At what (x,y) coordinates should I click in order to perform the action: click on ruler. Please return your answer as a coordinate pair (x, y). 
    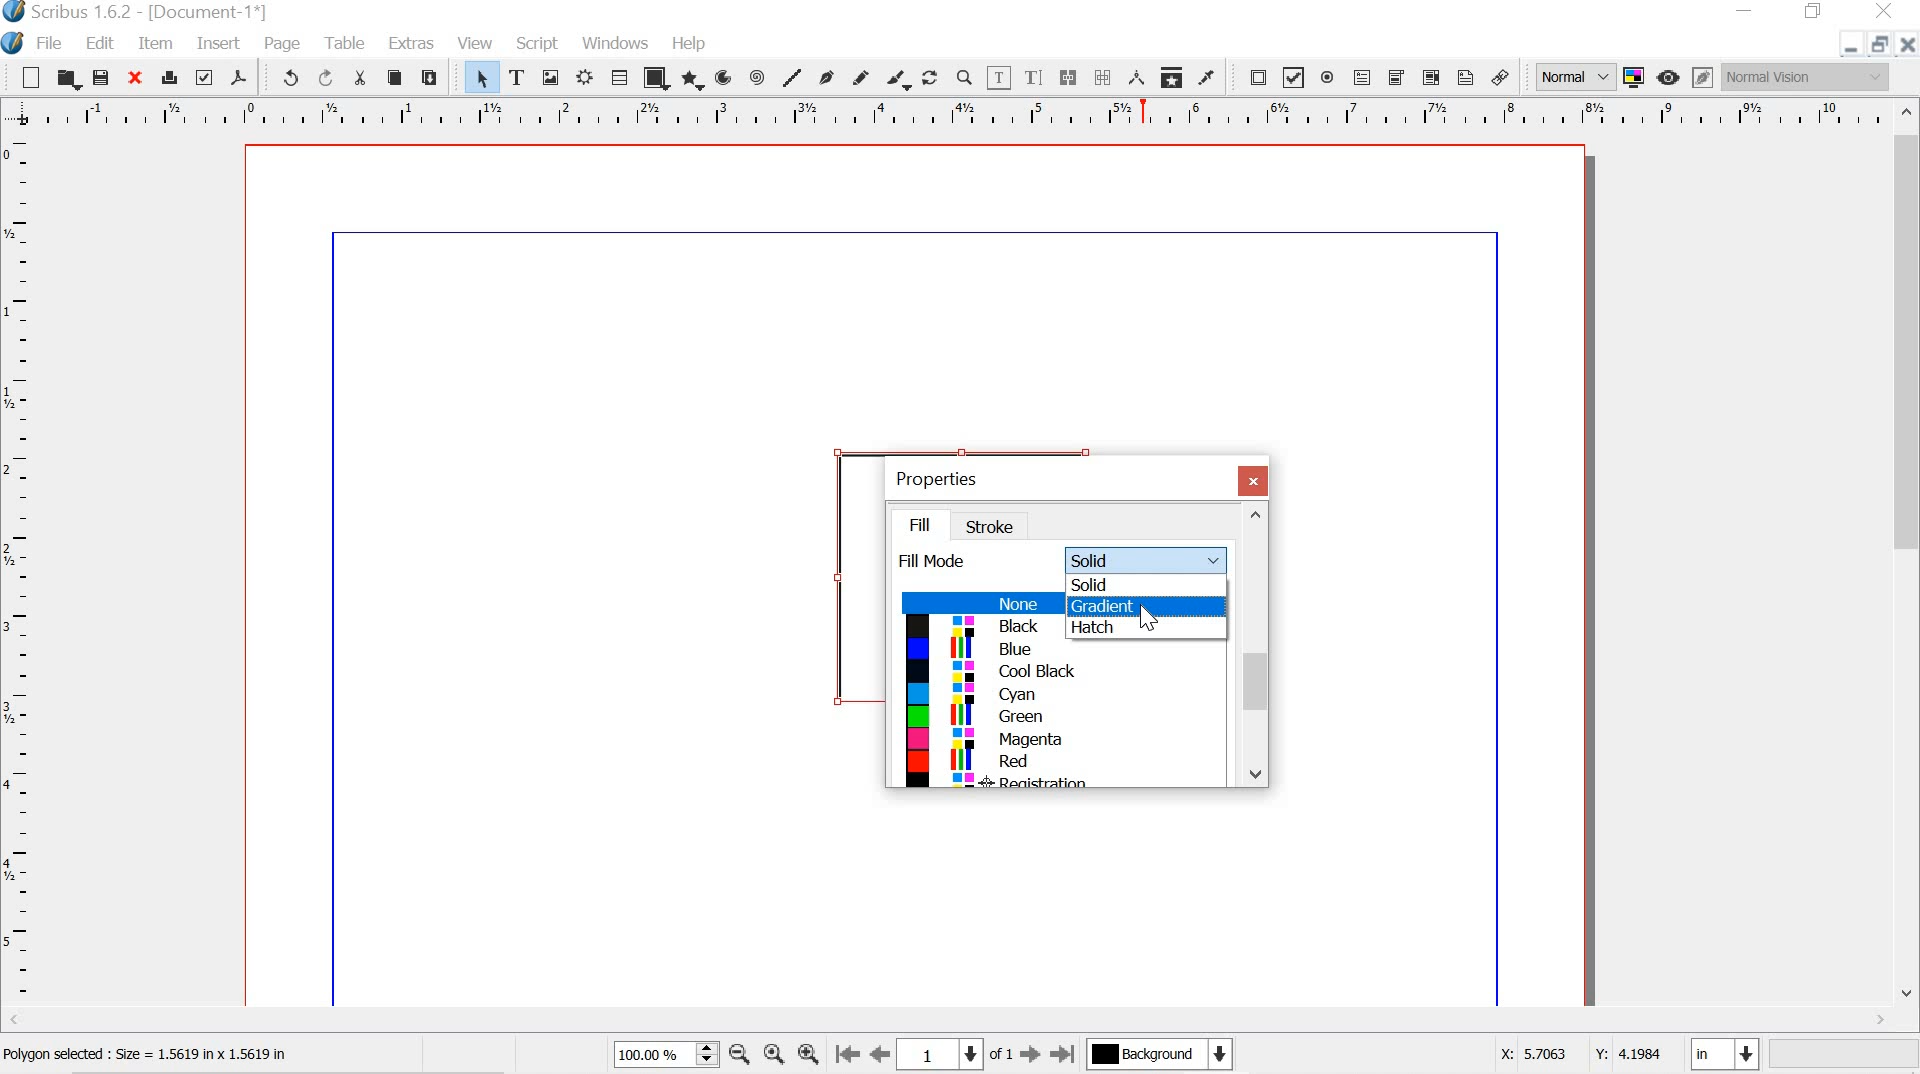
    Looking at the image, I should click on (19, 571).